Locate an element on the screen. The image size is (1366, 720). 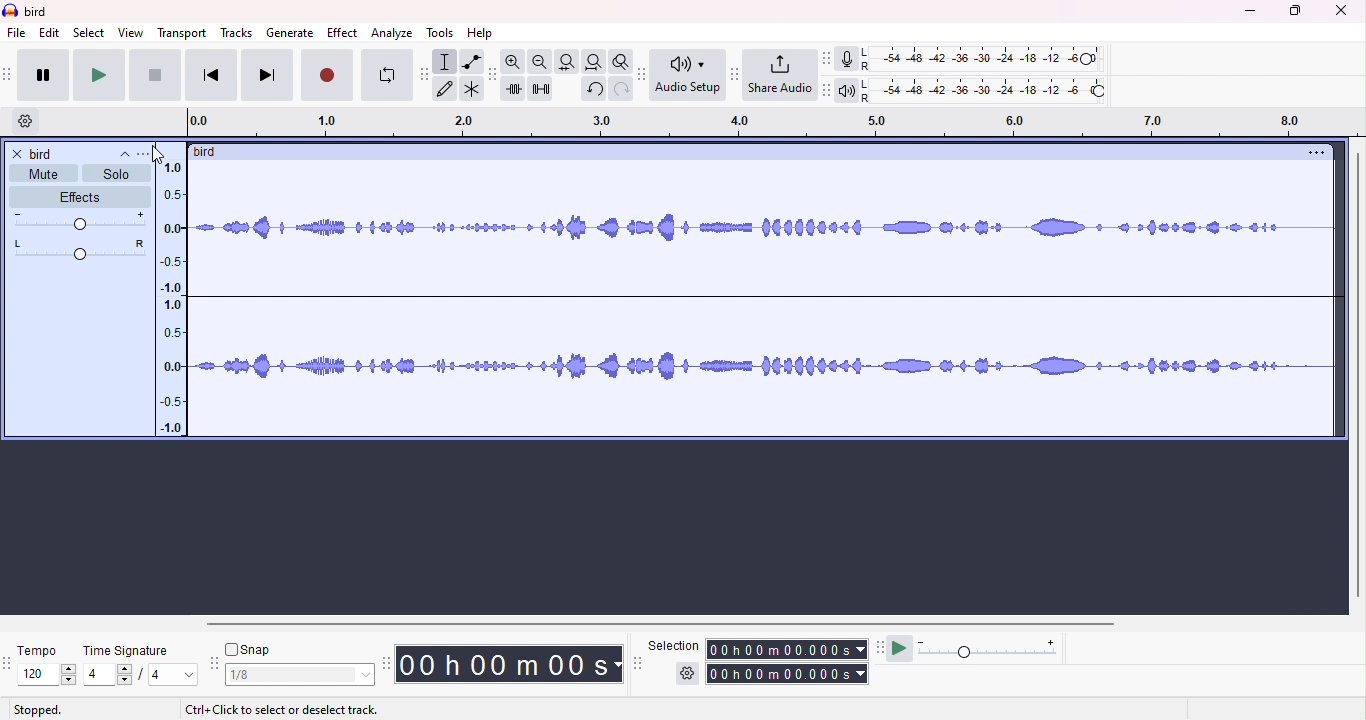
file is located at coordinates (17, 32).